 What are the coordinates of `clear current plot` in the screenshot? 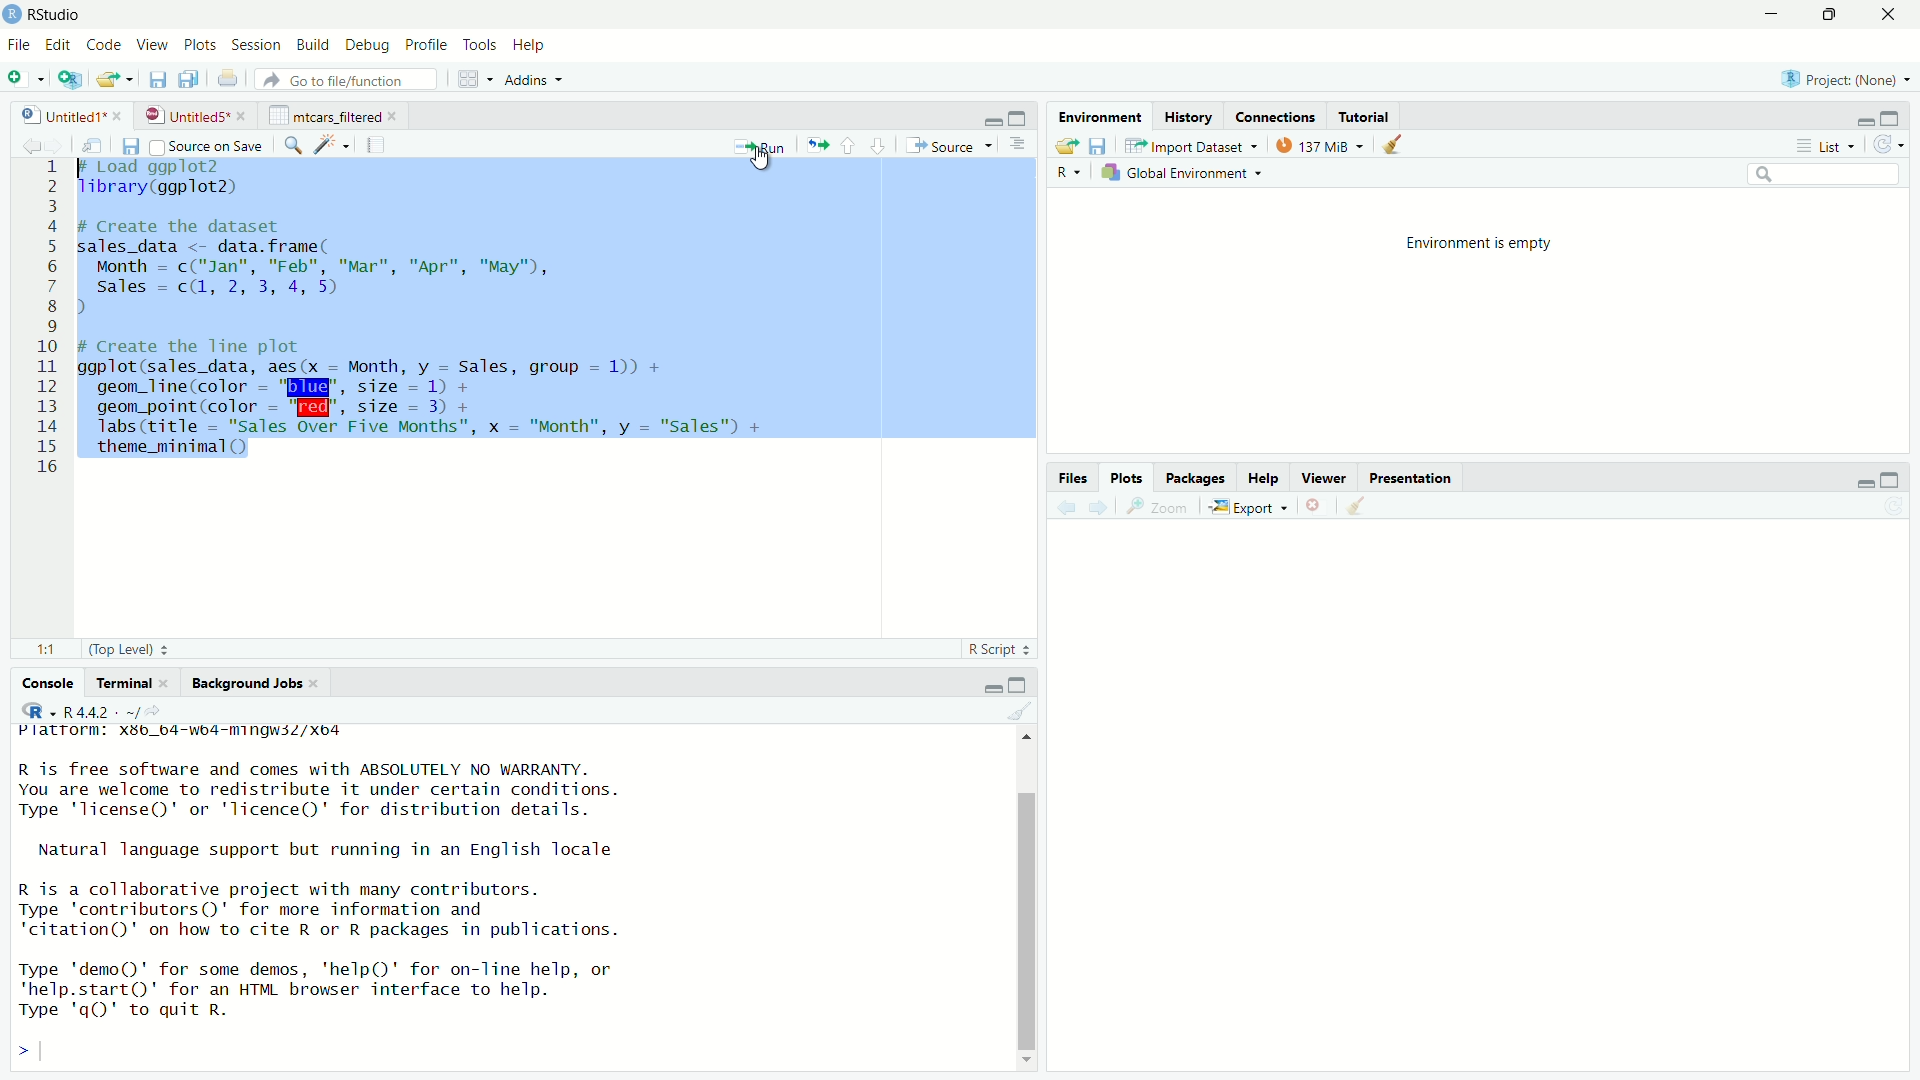 It's located at (1316, 506).